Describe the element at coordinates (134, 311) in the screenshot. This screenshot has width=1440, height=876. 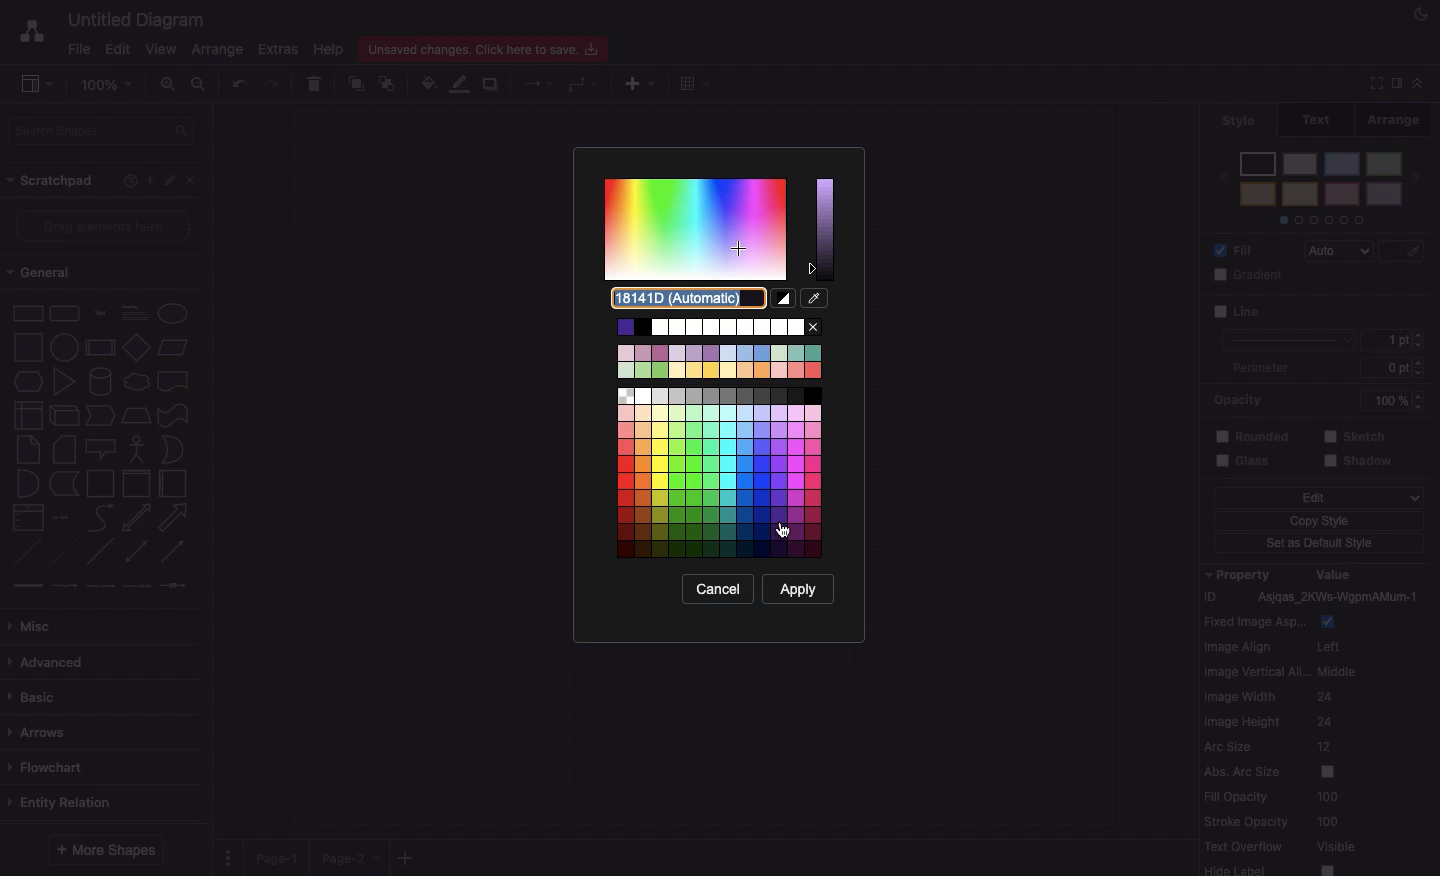
I see `heading` at that location.